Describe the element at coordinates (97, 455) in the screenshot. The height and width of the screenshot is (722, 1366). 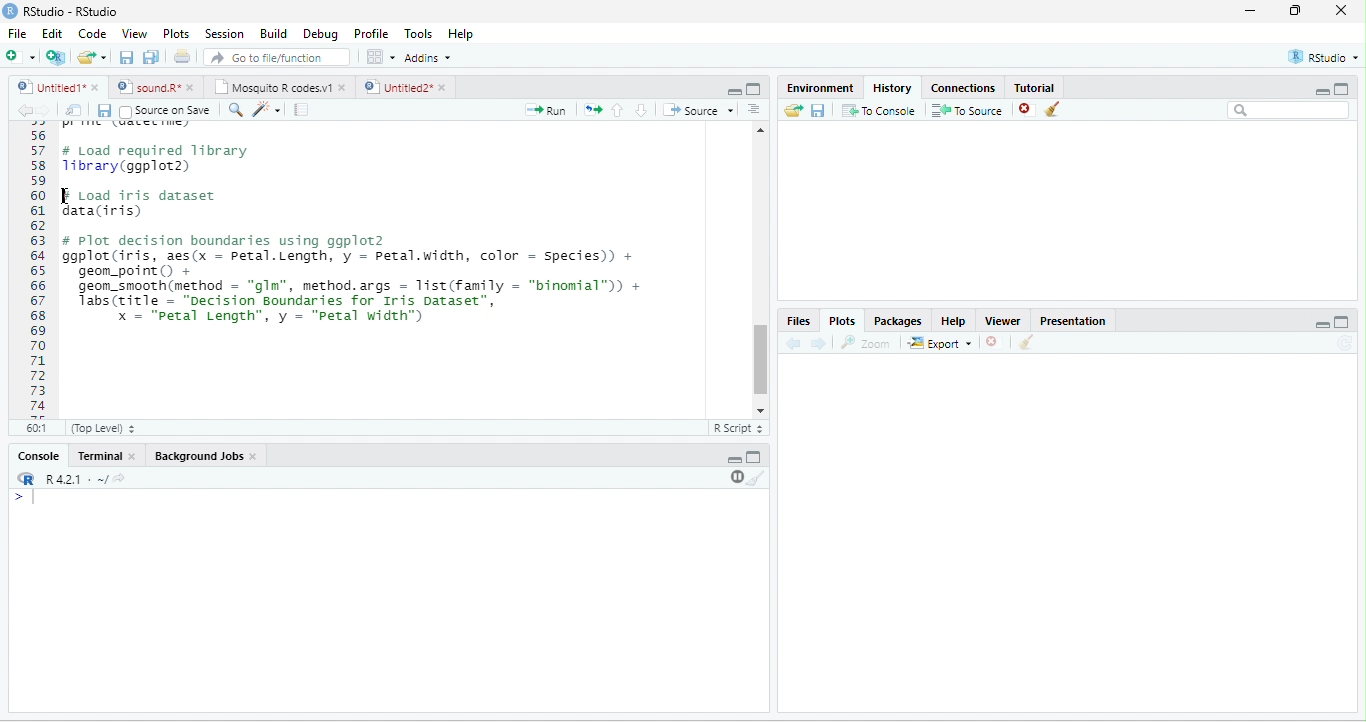
I see `Terminal` at that location.